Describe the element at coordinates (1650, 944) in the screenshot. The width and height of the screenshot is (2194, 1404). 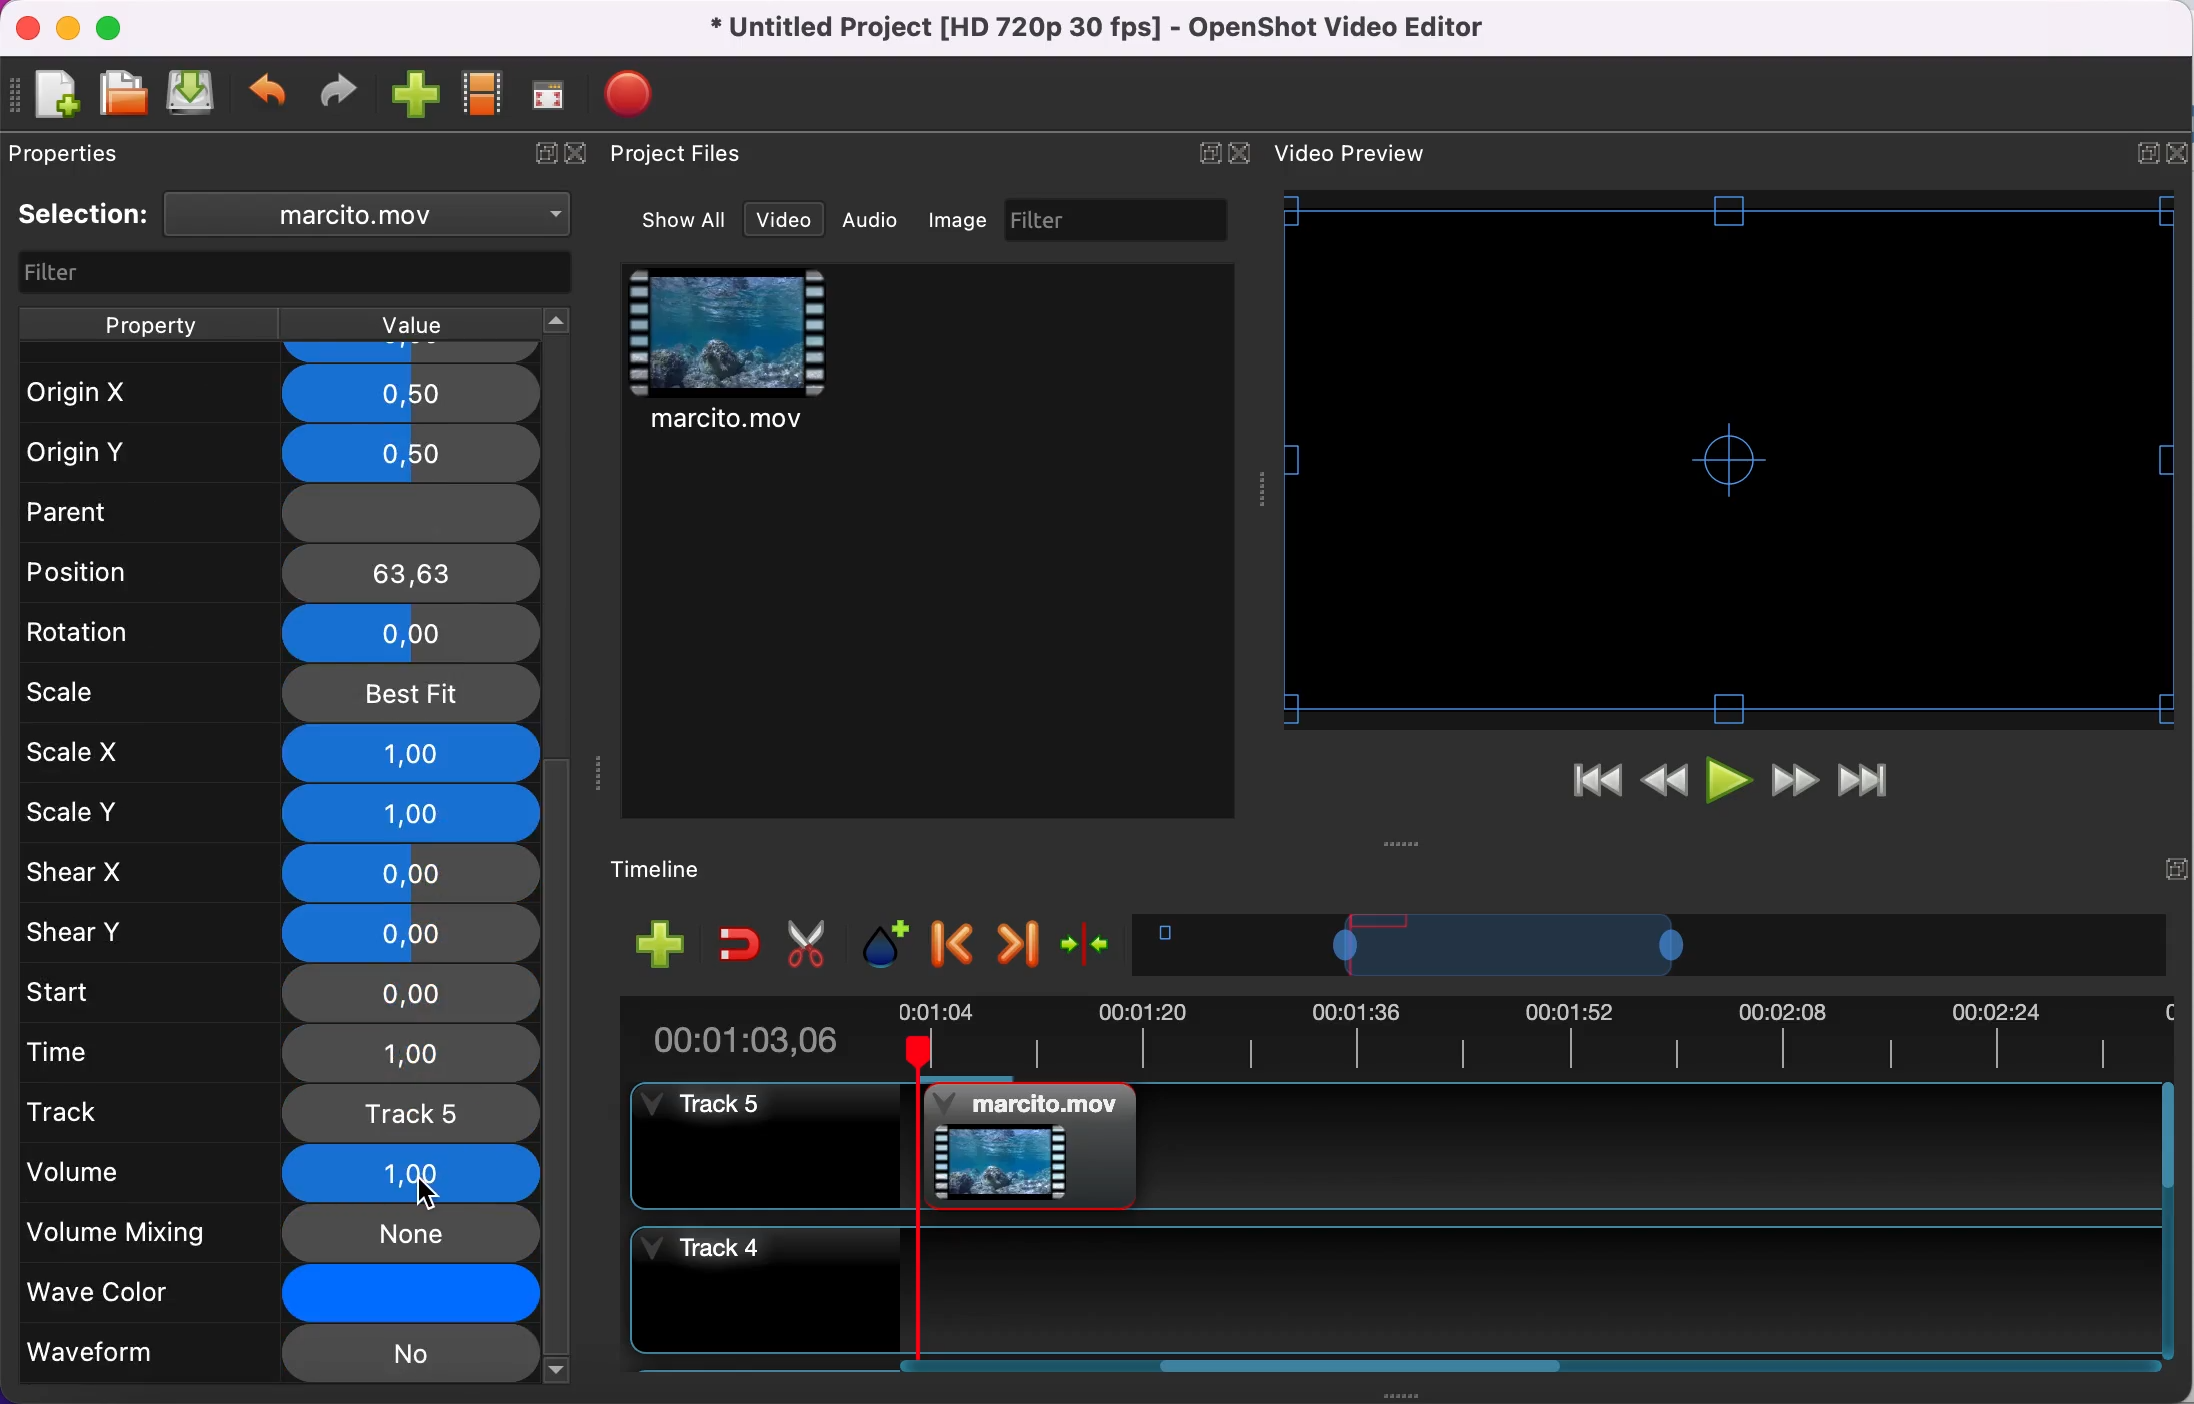
I see `timeline` at that location.